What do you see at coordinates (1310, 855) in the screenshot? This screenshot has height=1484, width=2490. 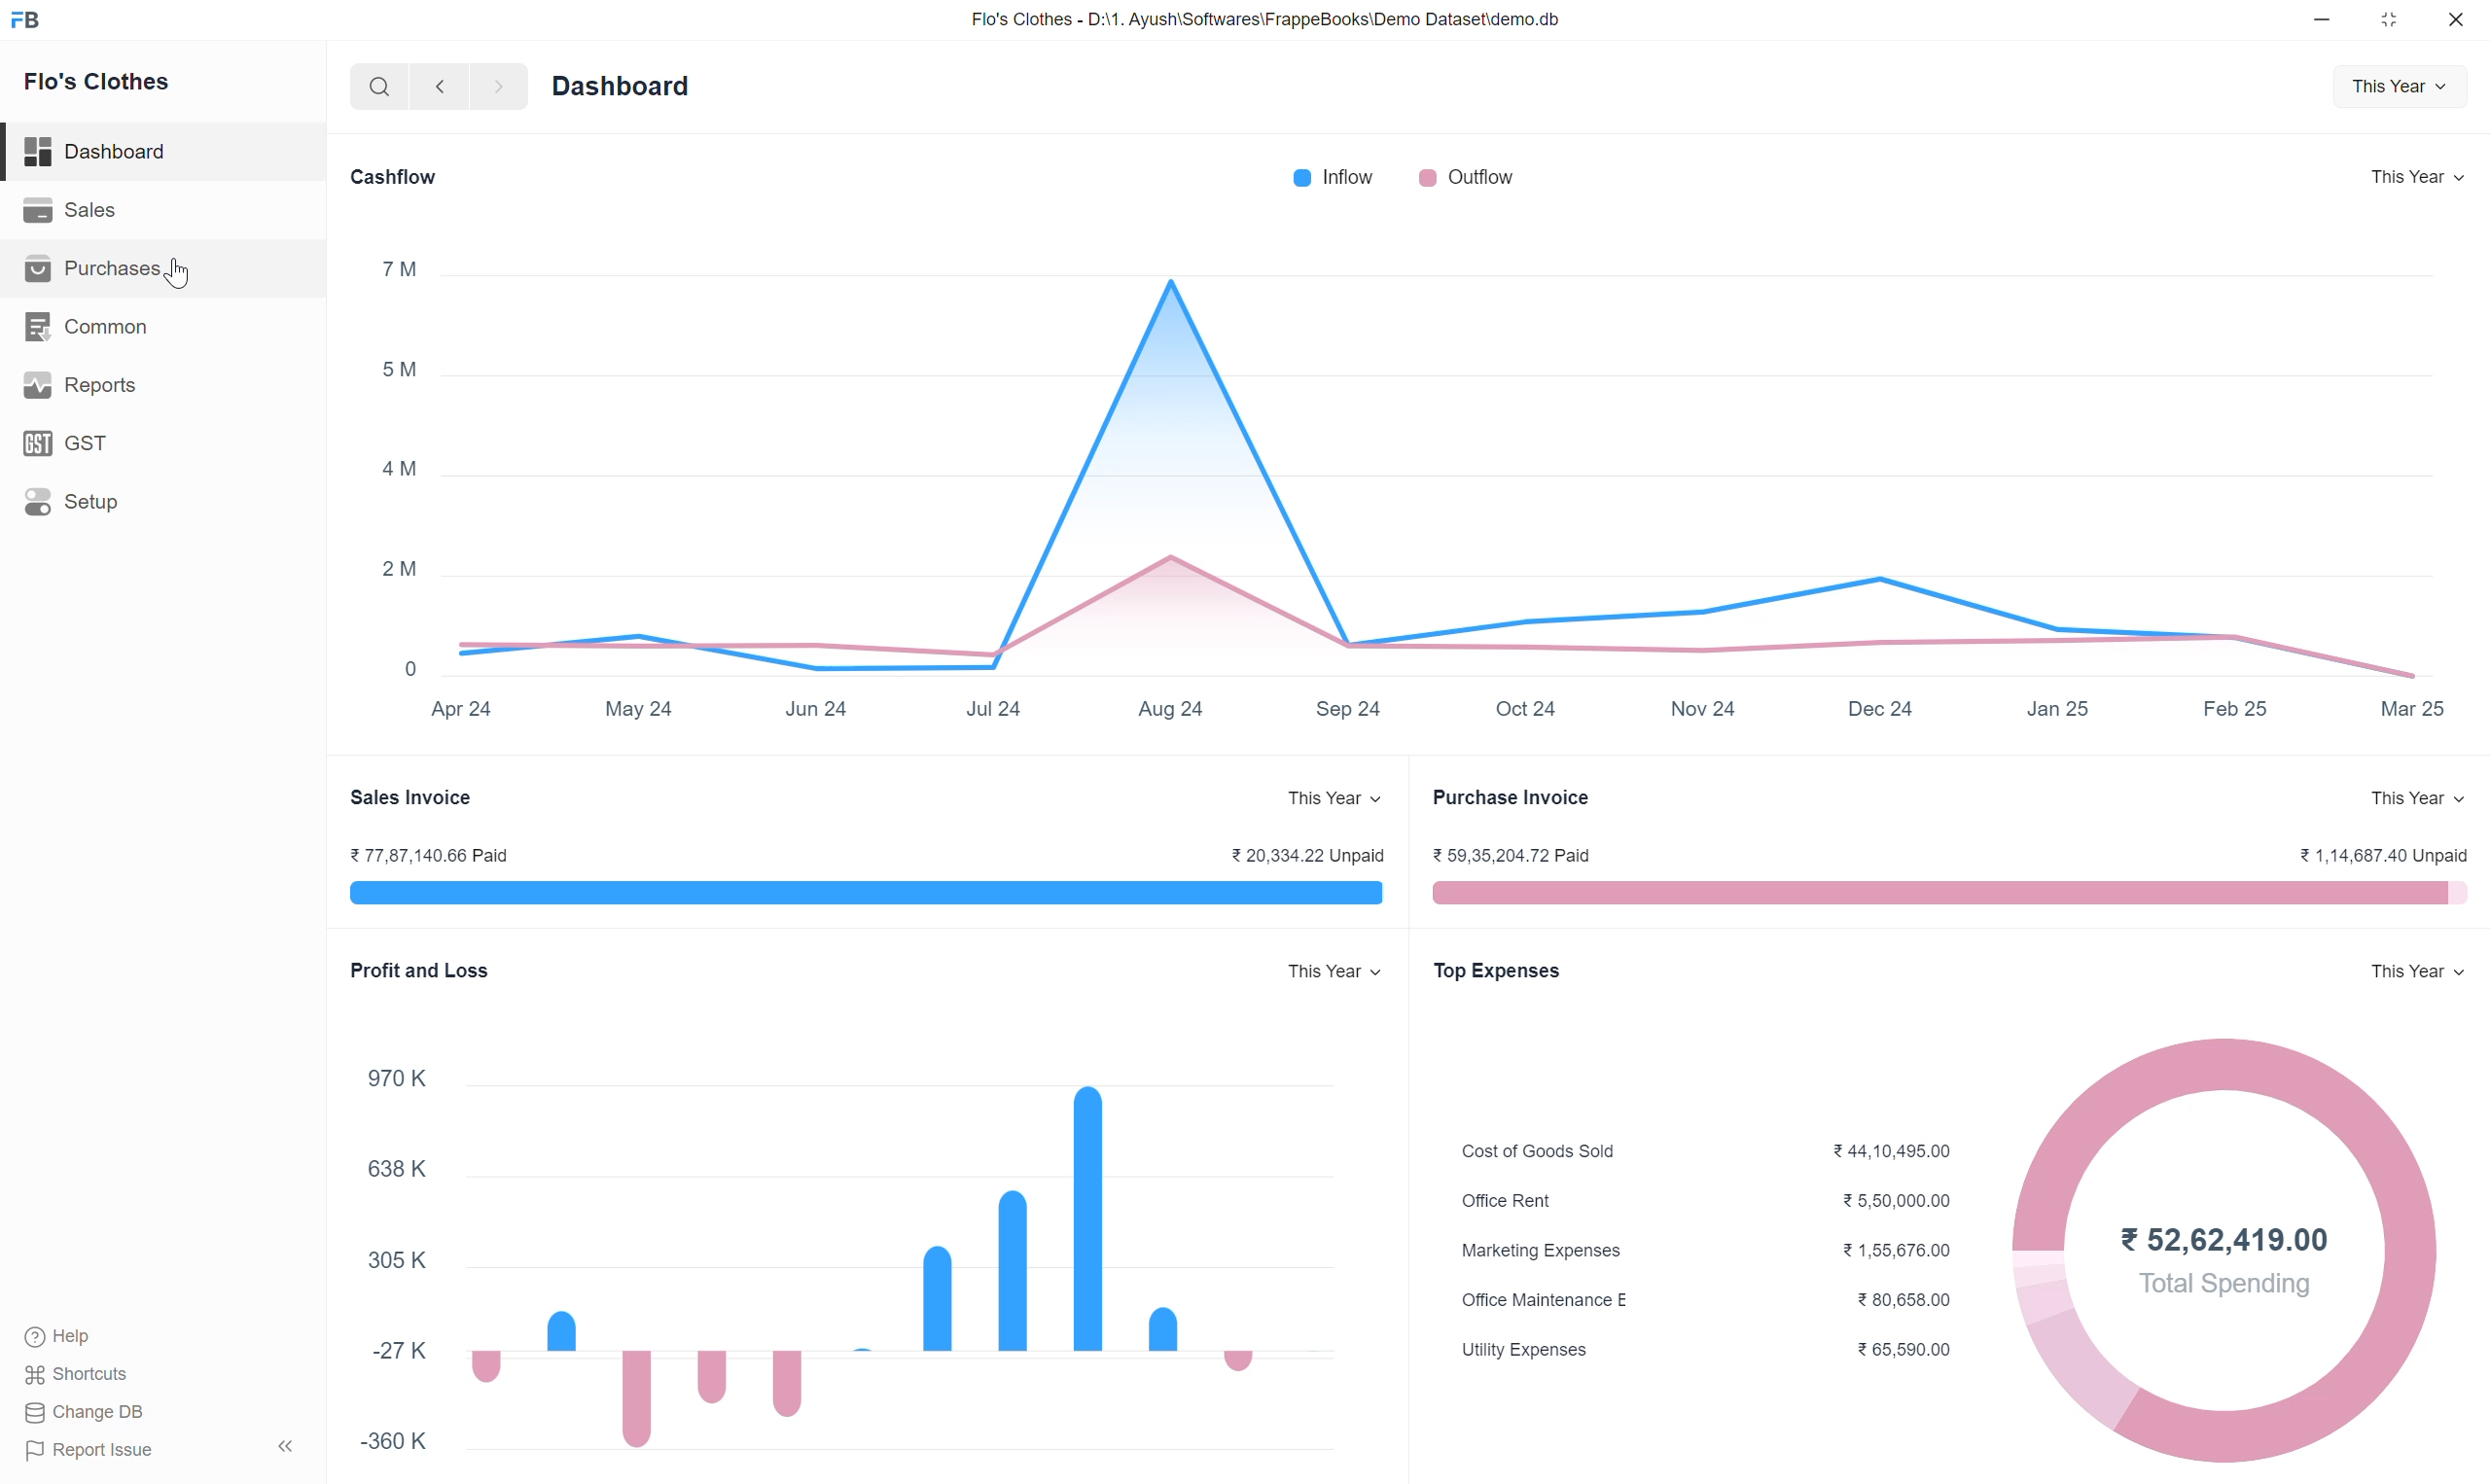 I see `₹ 20,334.22 Unpaid` at bounding box center [1310, 855].